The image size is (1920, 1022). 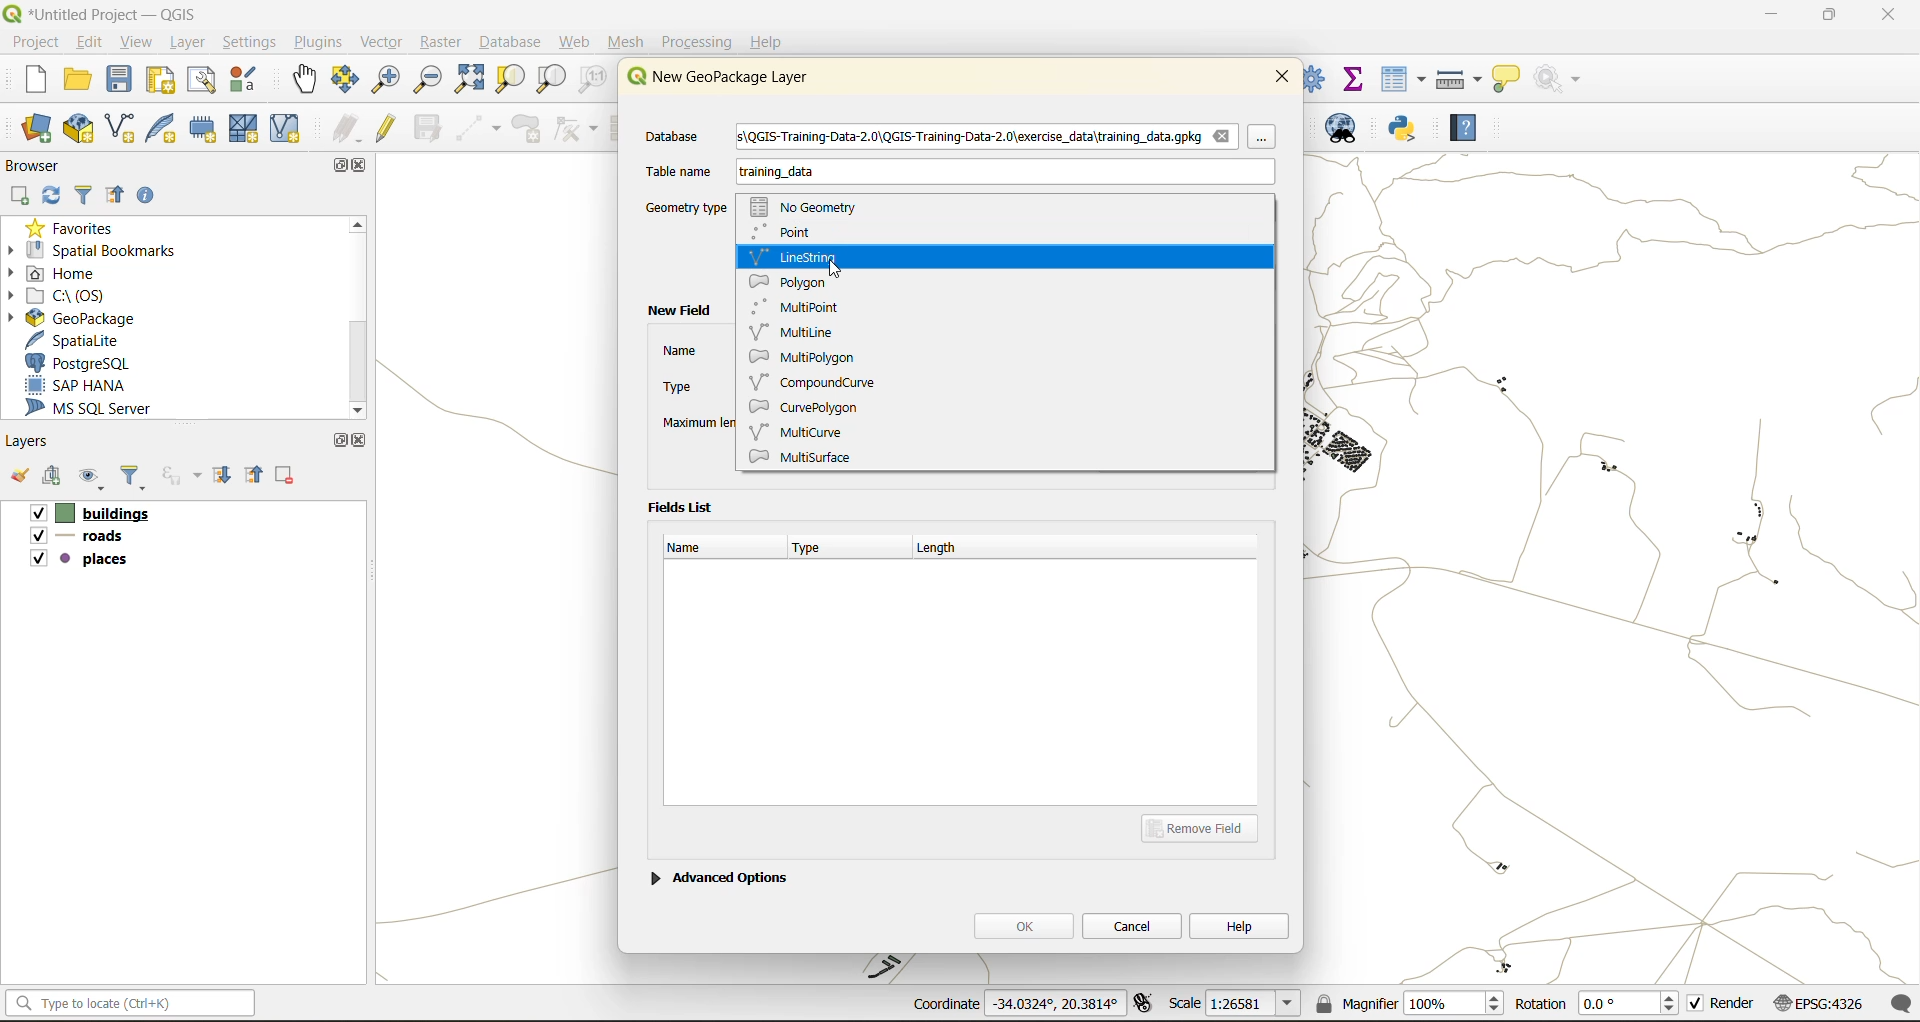 What do you see at coordinates (75, 294) in the screenshot?
I see `c\:os` at bounding box center [75, 294].